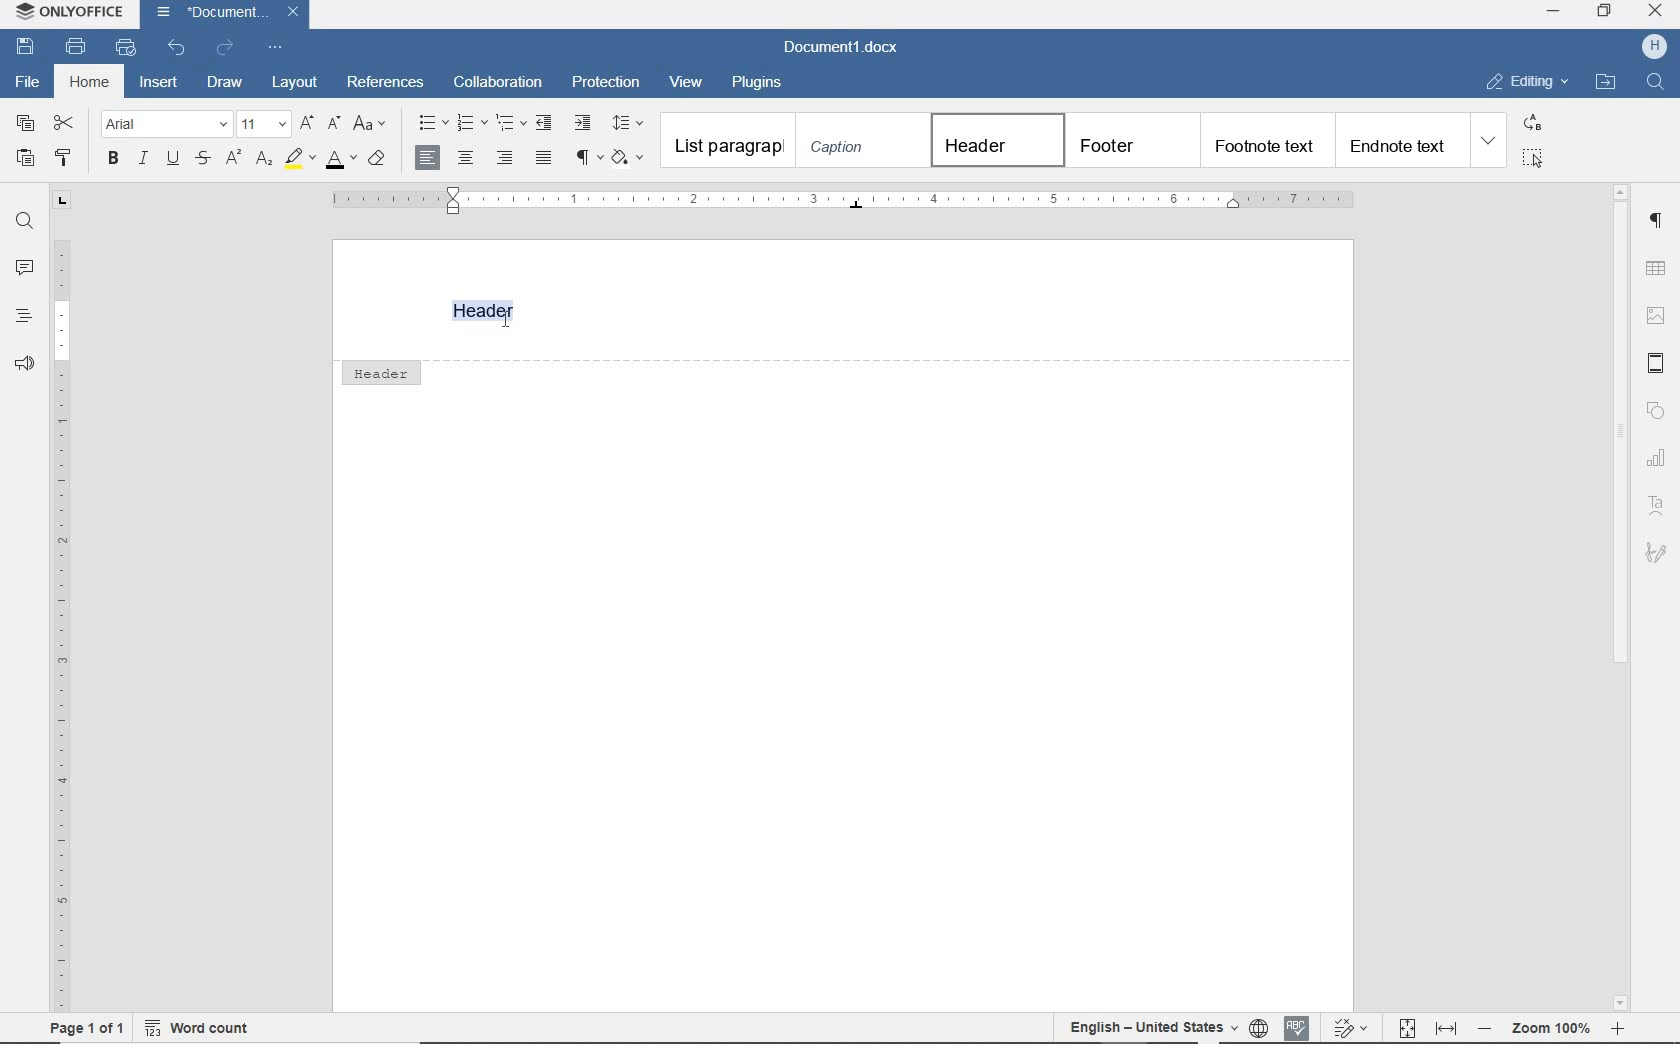  I want to click on change case, so click(371, 125).